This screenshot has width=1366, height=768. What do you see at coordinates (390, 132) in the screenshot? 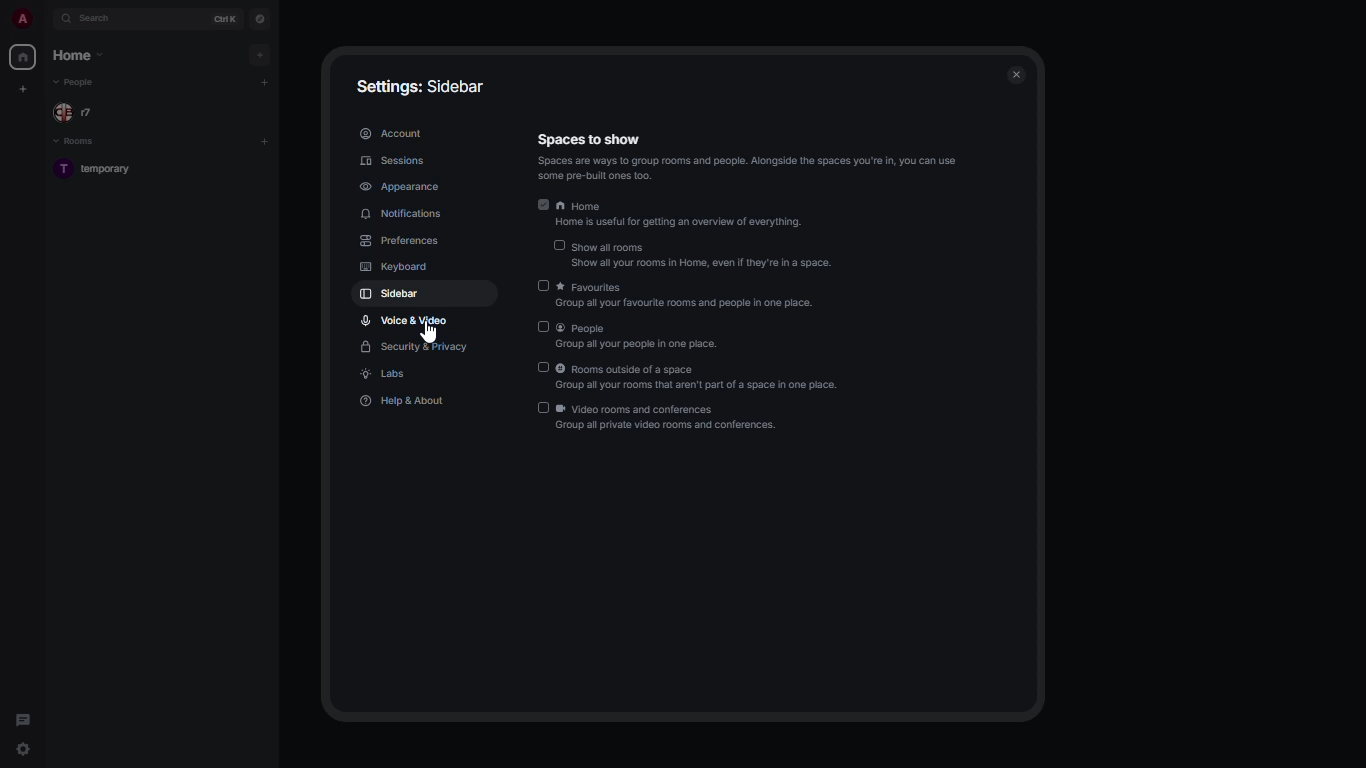
I see `account` at bounding box center [390, 132].